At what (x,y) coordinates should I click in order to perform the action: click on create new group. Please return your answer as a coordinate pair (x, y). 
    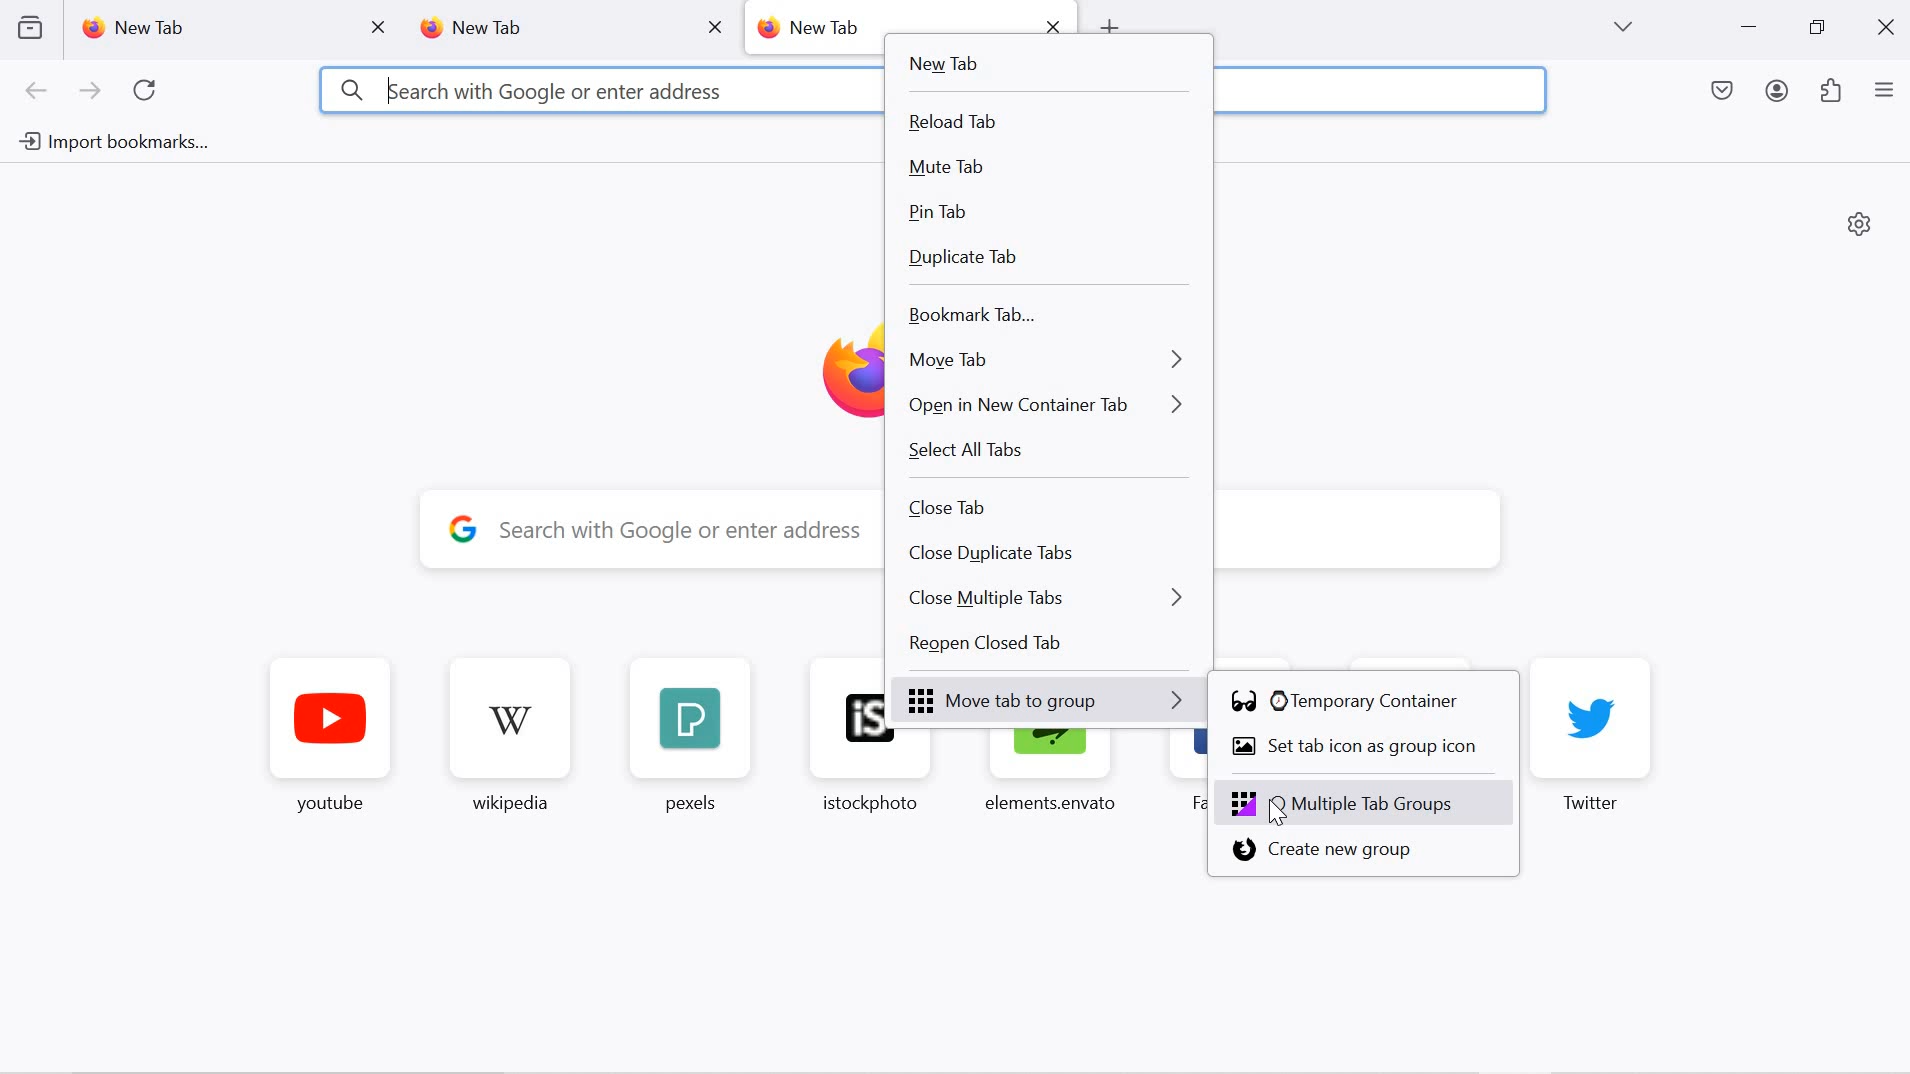
    Looking at the image, I should click on (1354, 852).